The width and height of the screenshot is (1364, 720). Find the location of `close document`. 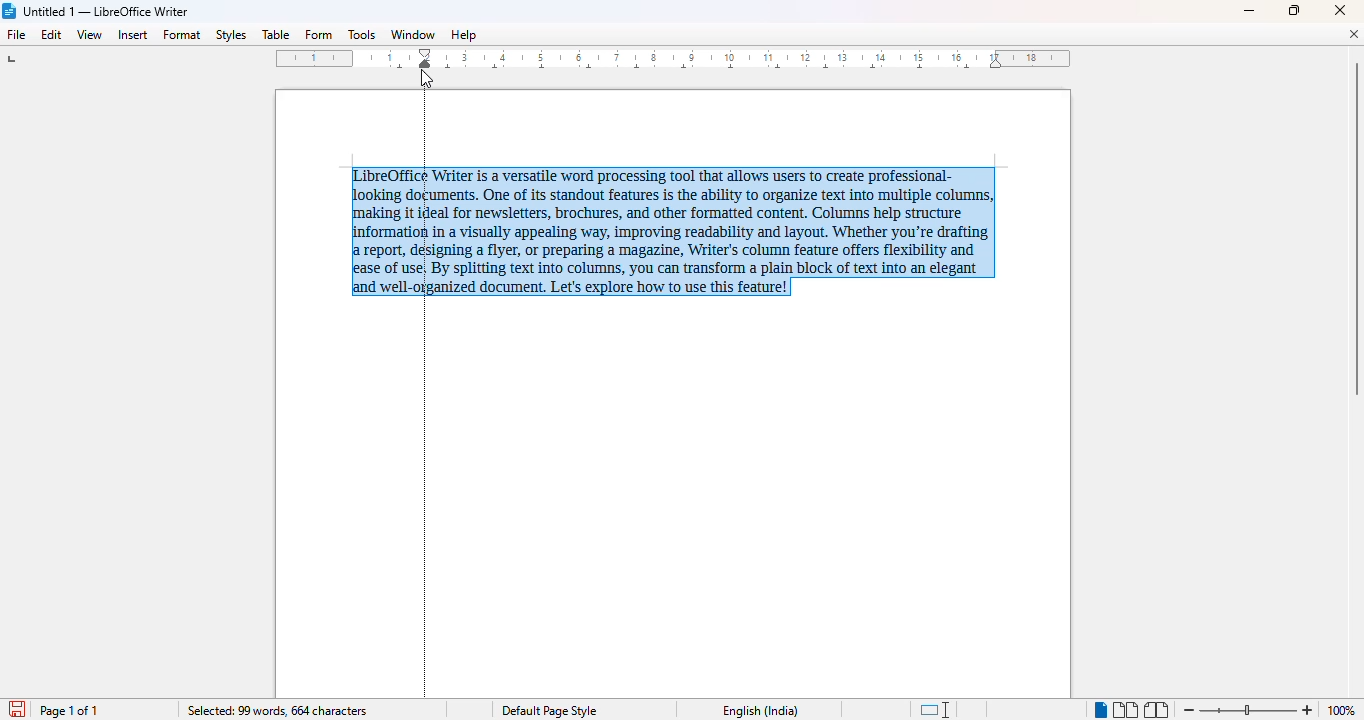

close document is located at coordinates (1353, 34).